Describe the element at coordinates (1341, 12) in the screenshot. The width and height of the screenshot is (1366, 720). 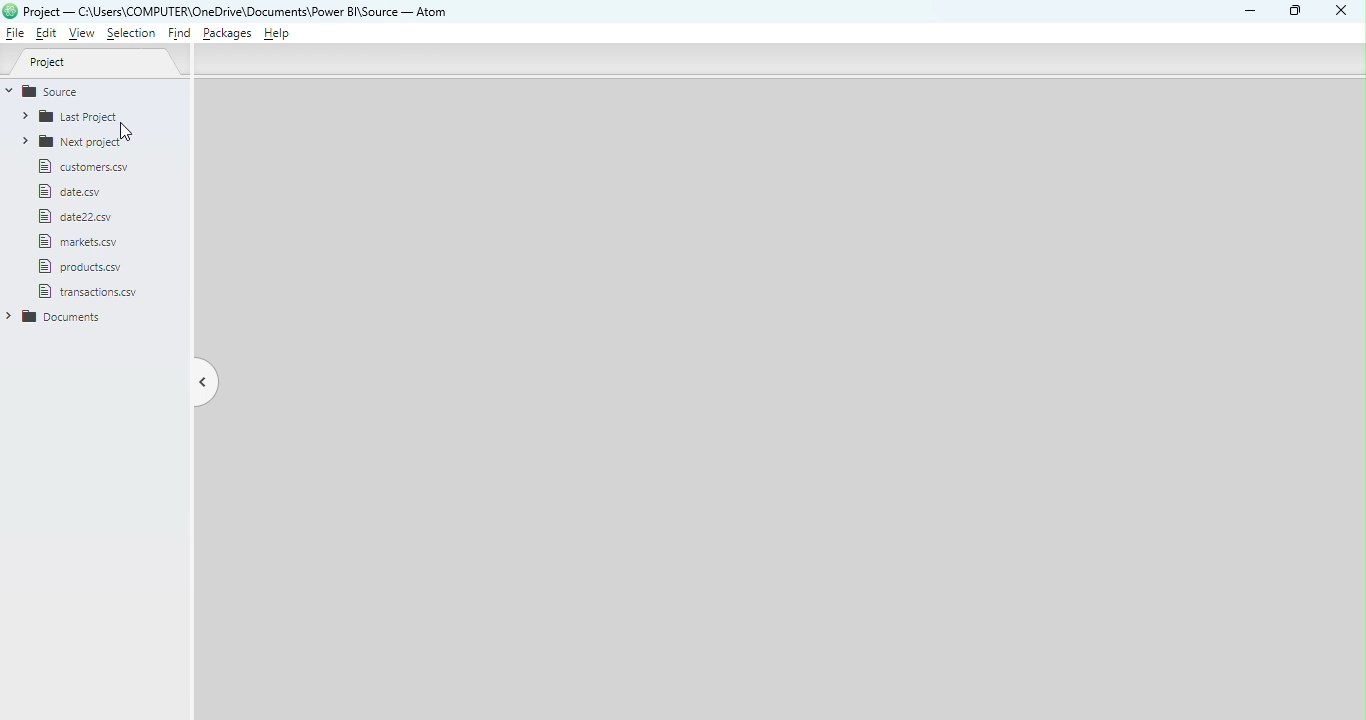
I see `Close` at that location.